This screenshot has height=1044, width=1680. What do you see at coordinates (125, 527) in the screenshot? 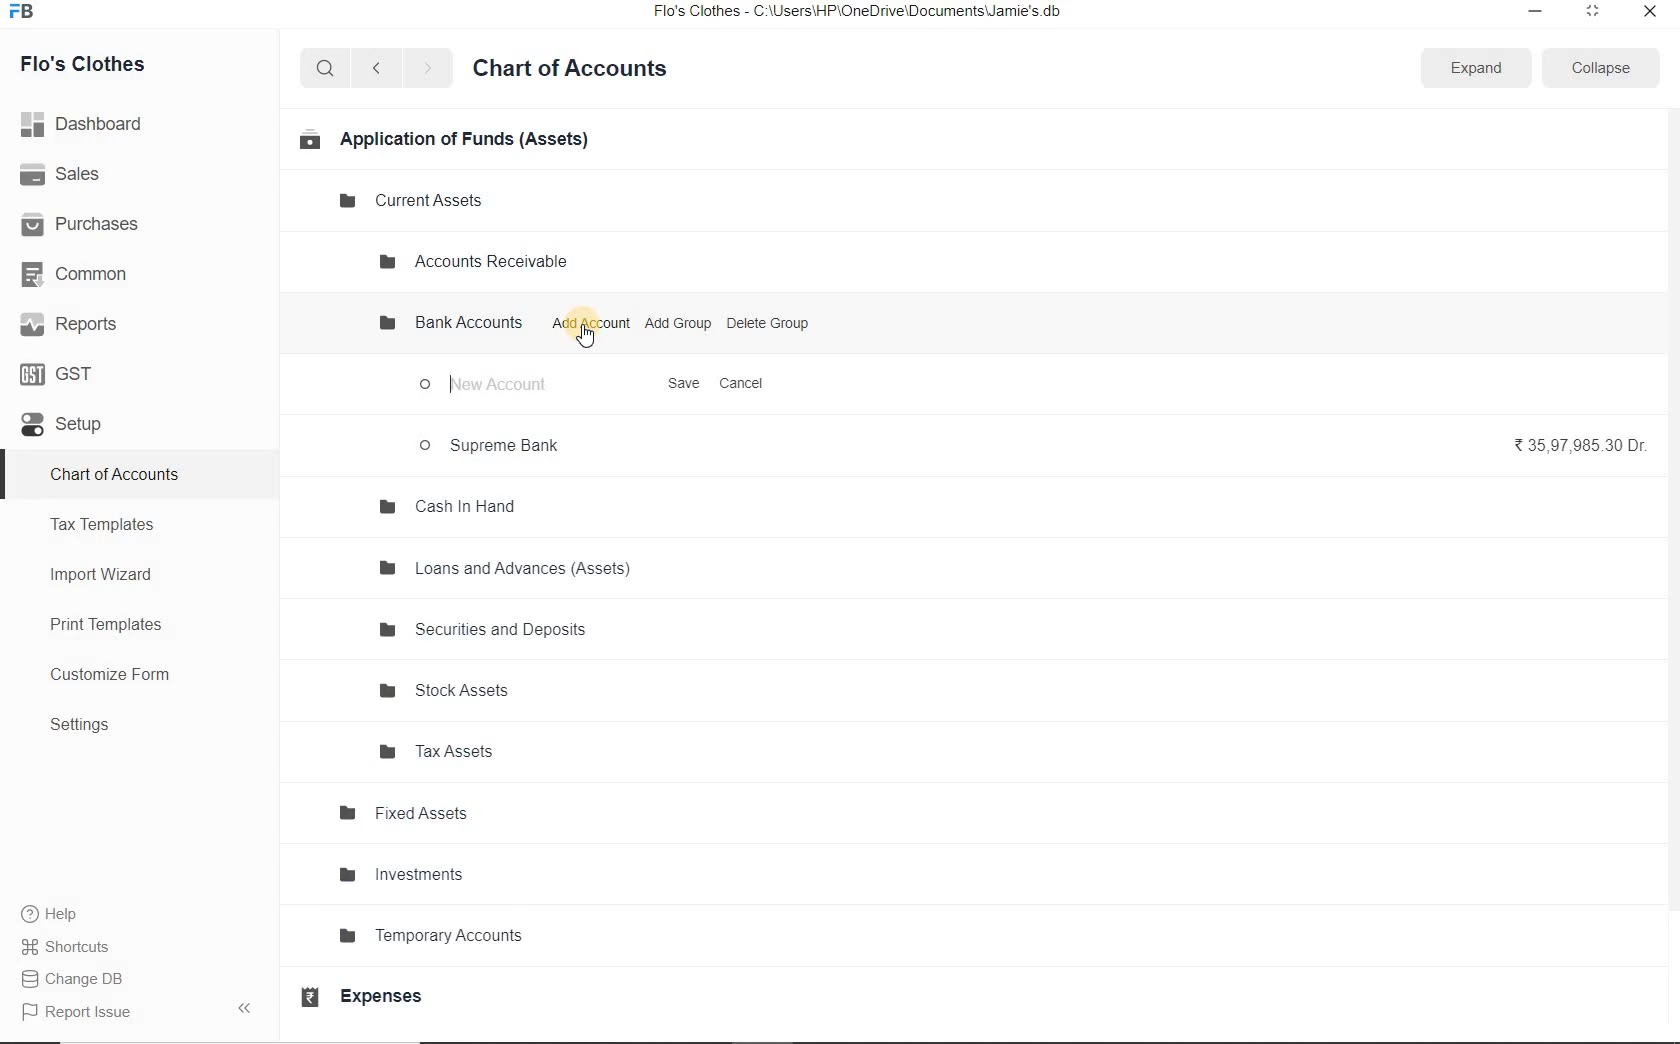
I see `Tax Templates` at bounding box center [125, 527].